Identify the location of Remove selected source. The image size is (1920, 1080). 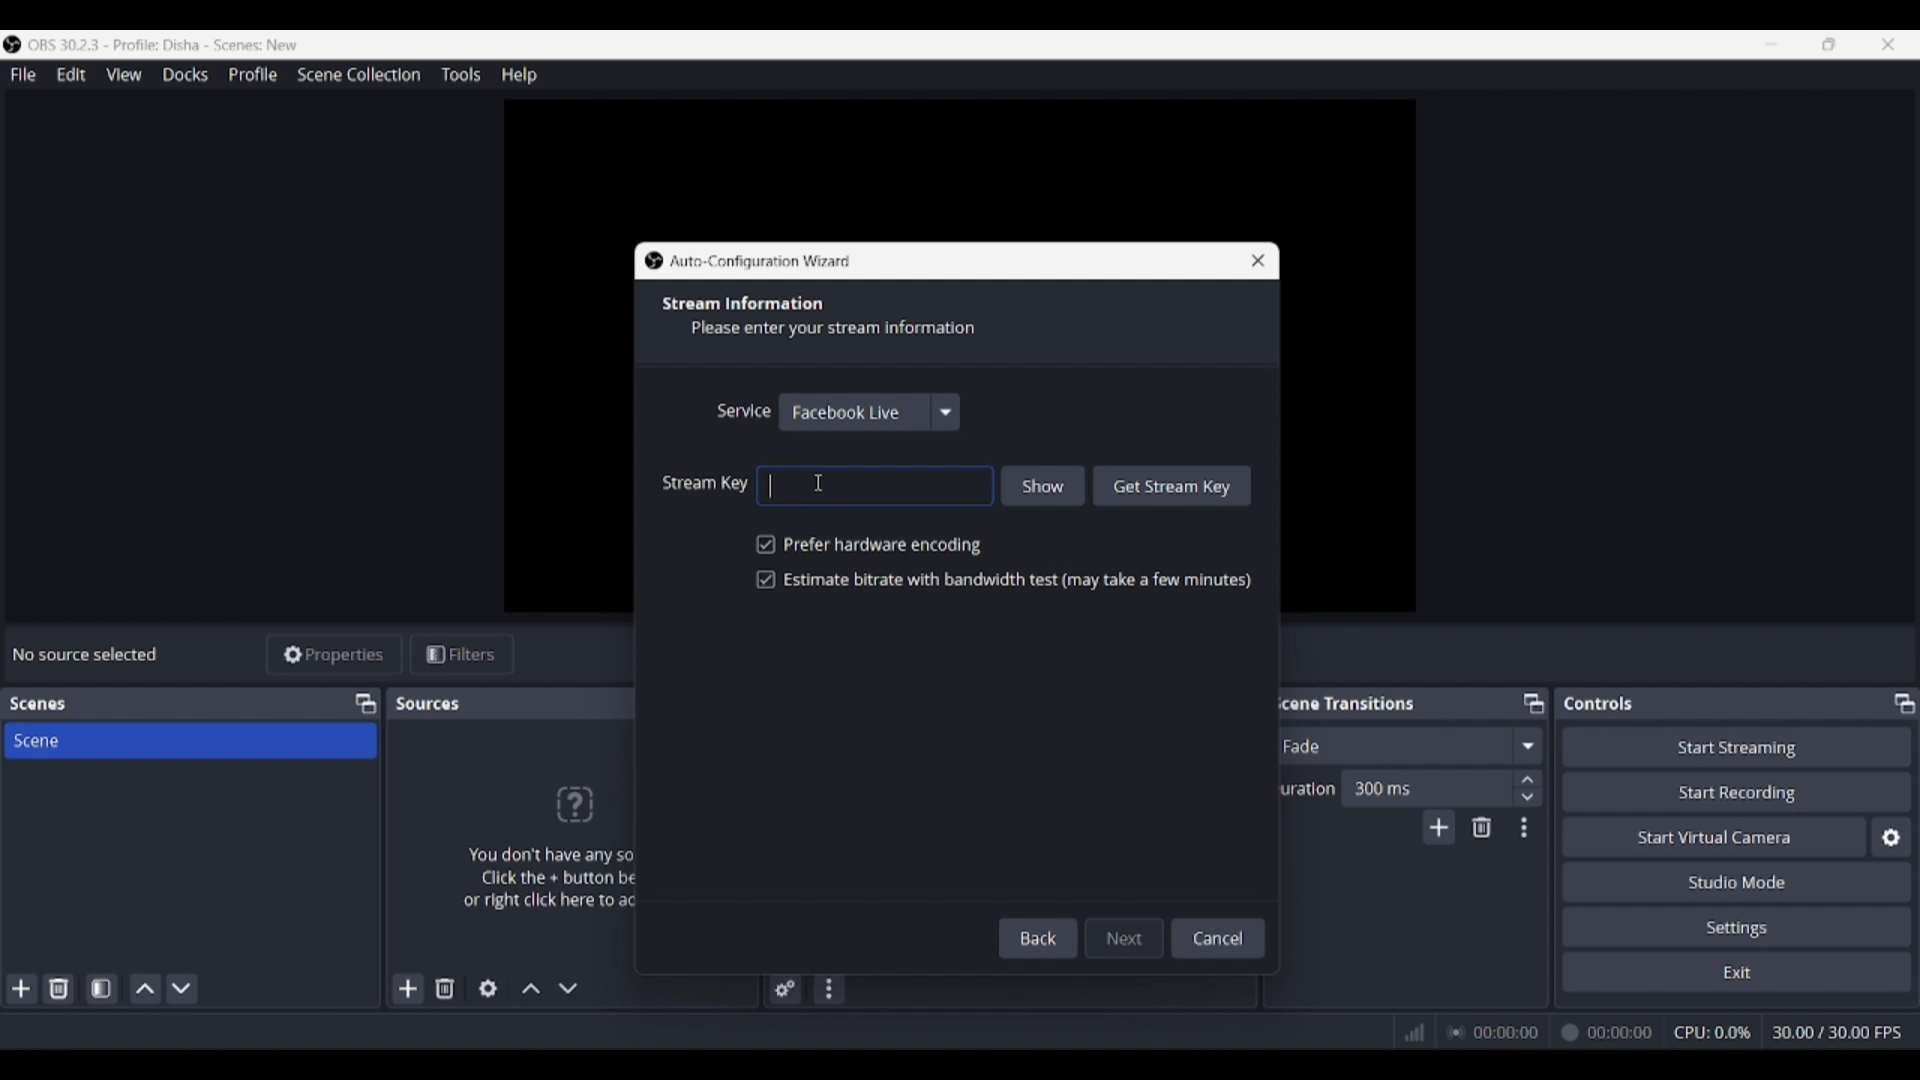
(445, 988).